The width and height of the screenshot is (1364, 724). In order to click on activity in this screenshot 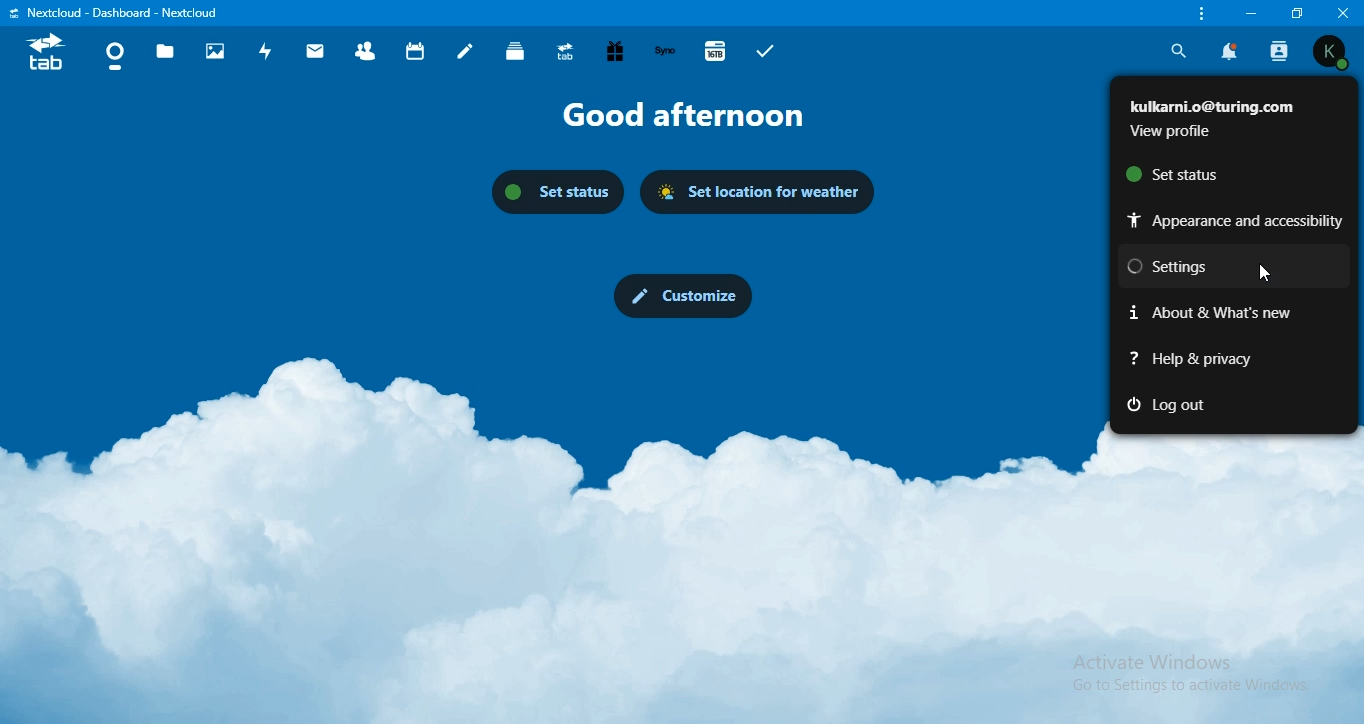, I will do `click(264, 52)`.